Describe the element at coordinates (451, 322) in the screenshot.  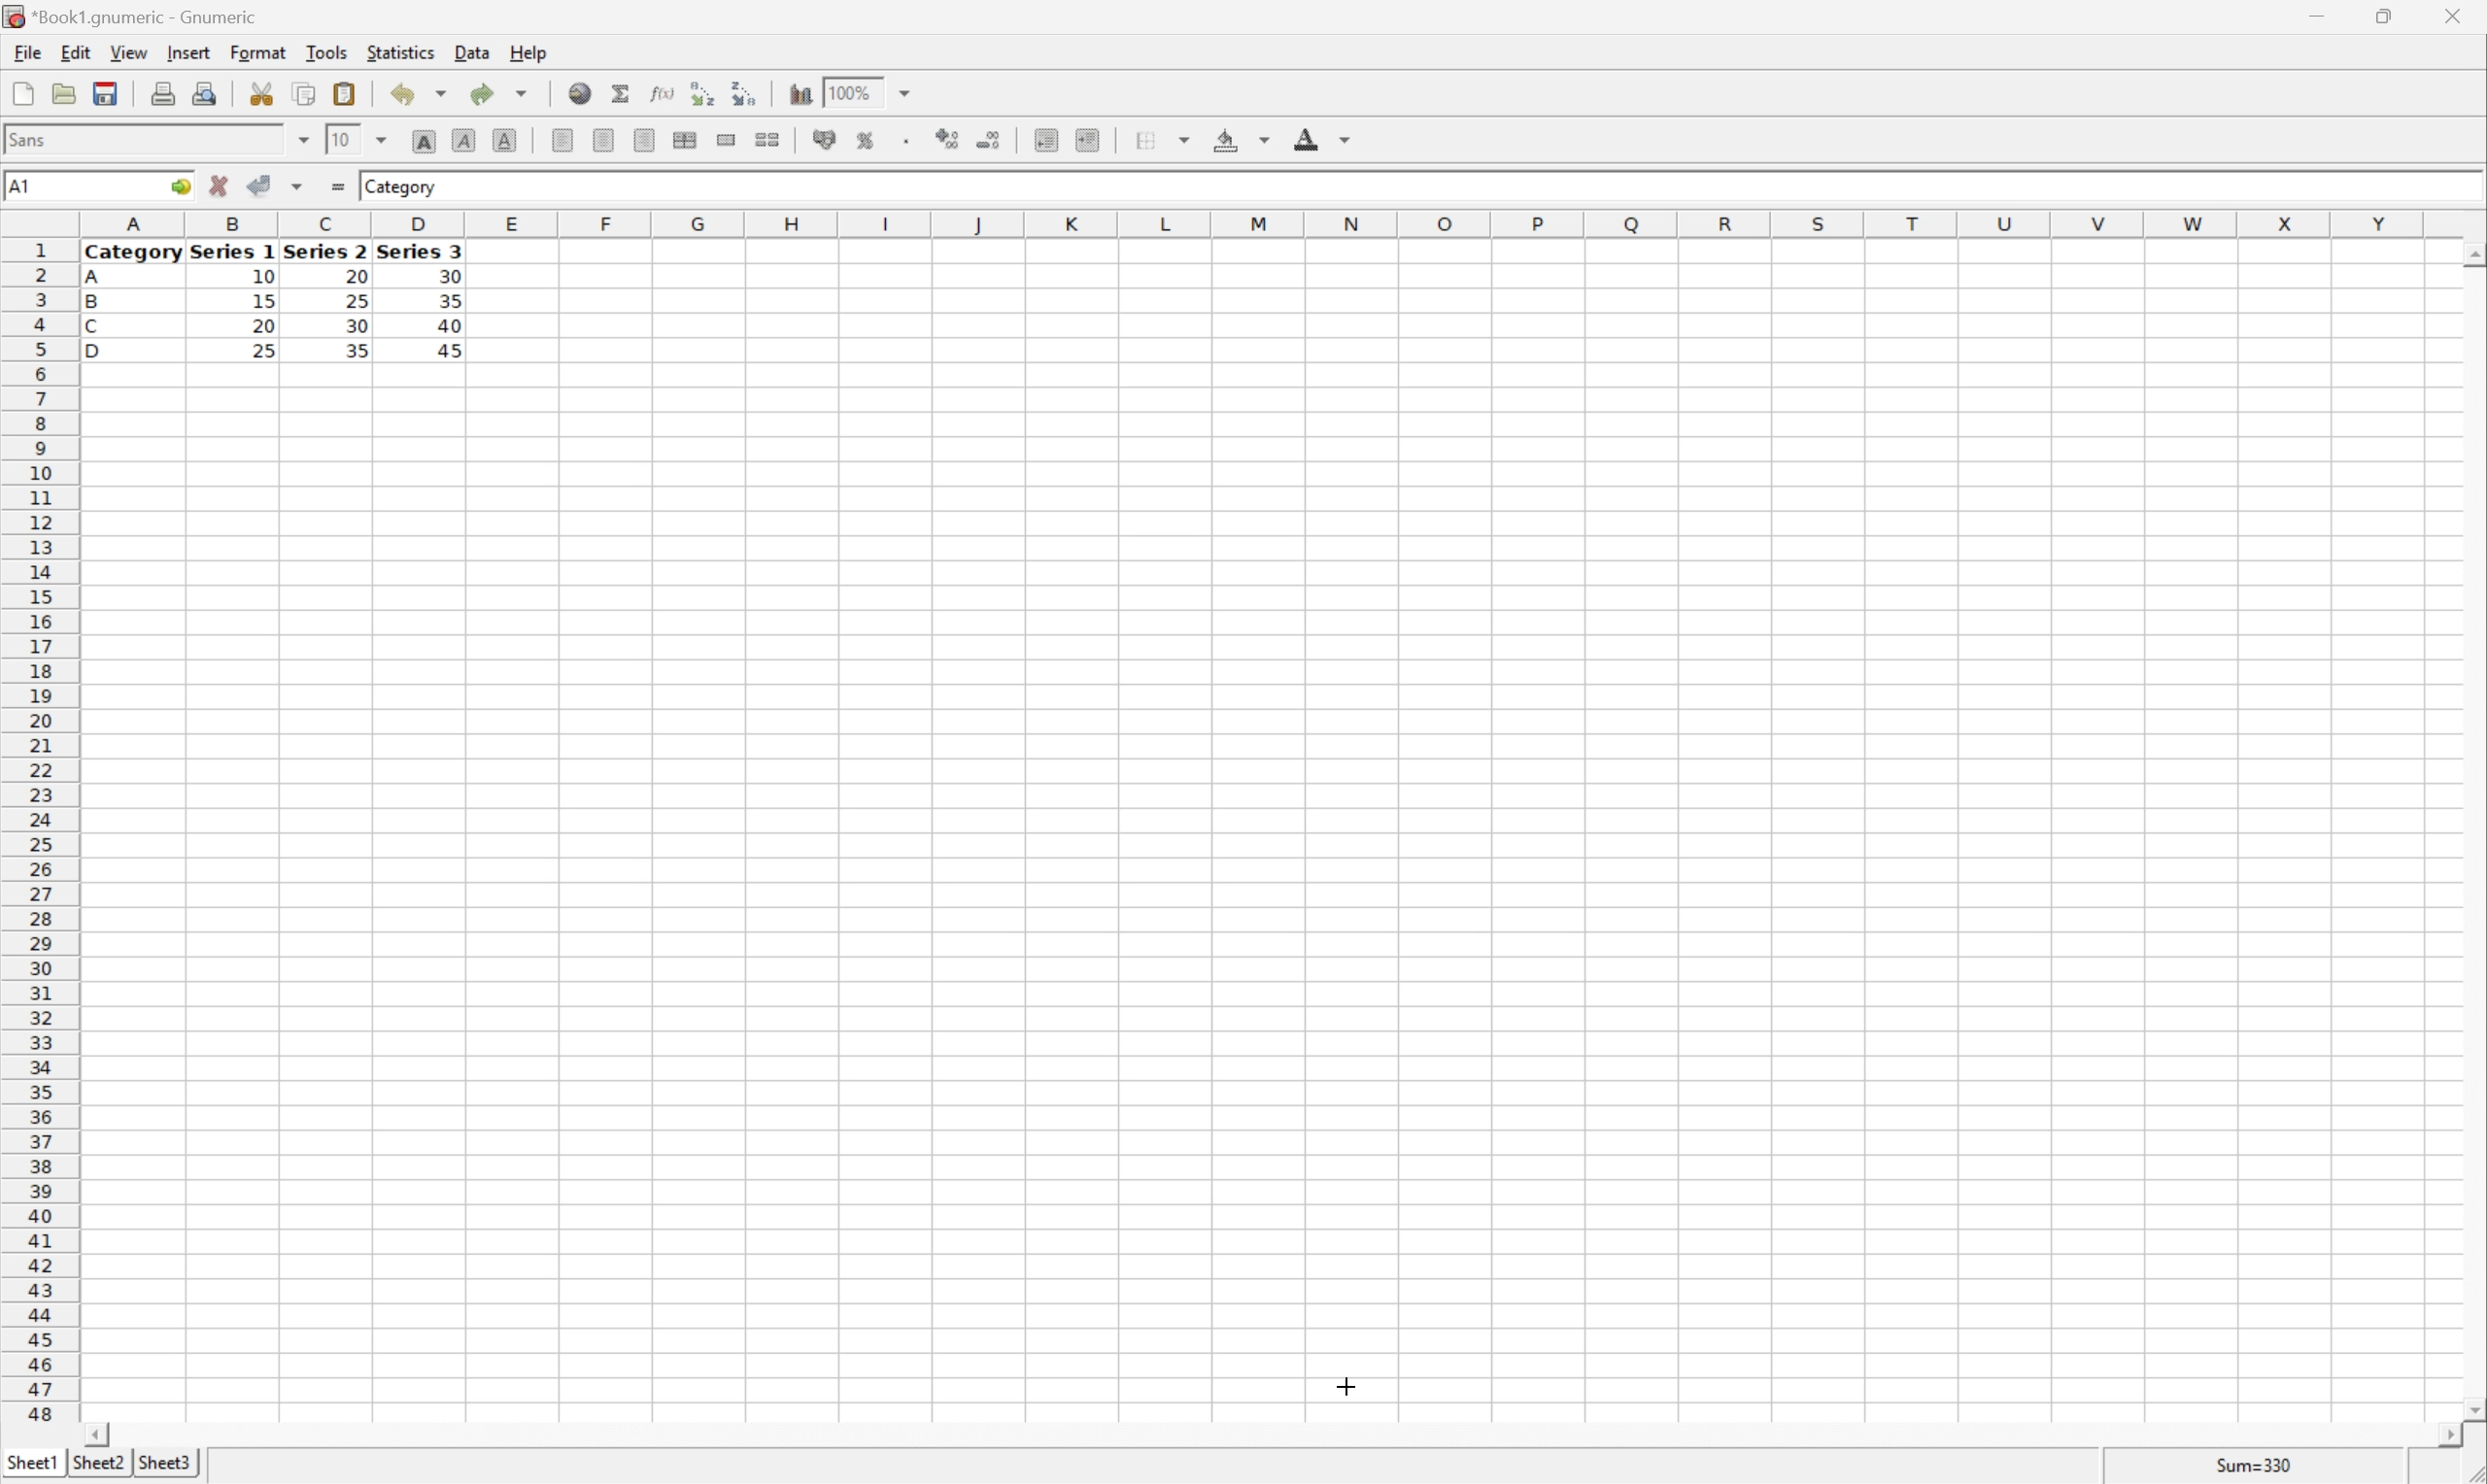
I see `40` at that location.